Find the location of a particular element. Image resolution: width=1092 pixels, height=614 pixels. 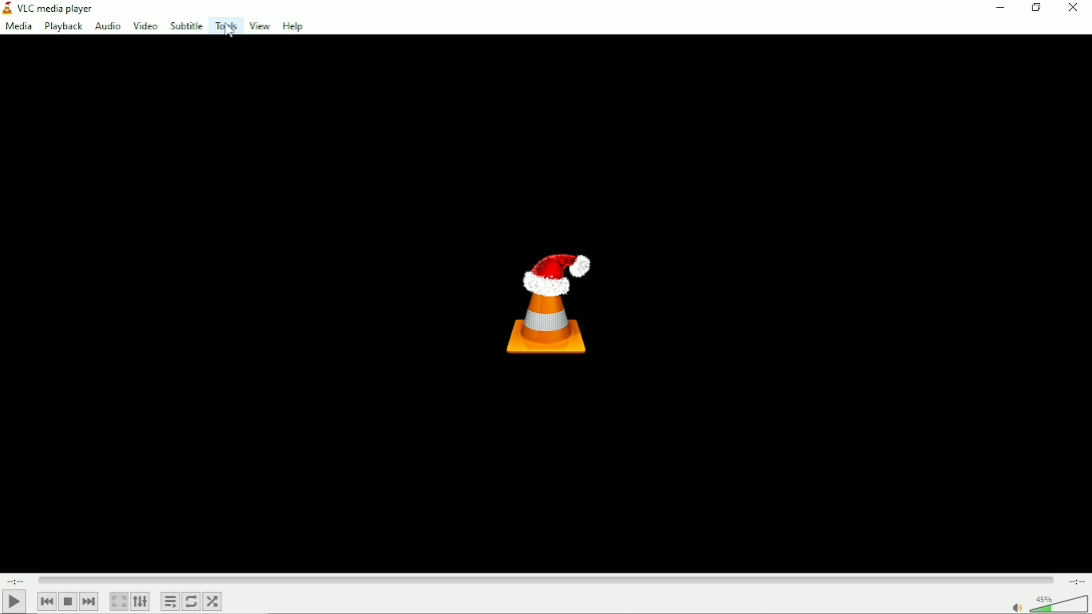

Playback is located at coordinates (65, 27).